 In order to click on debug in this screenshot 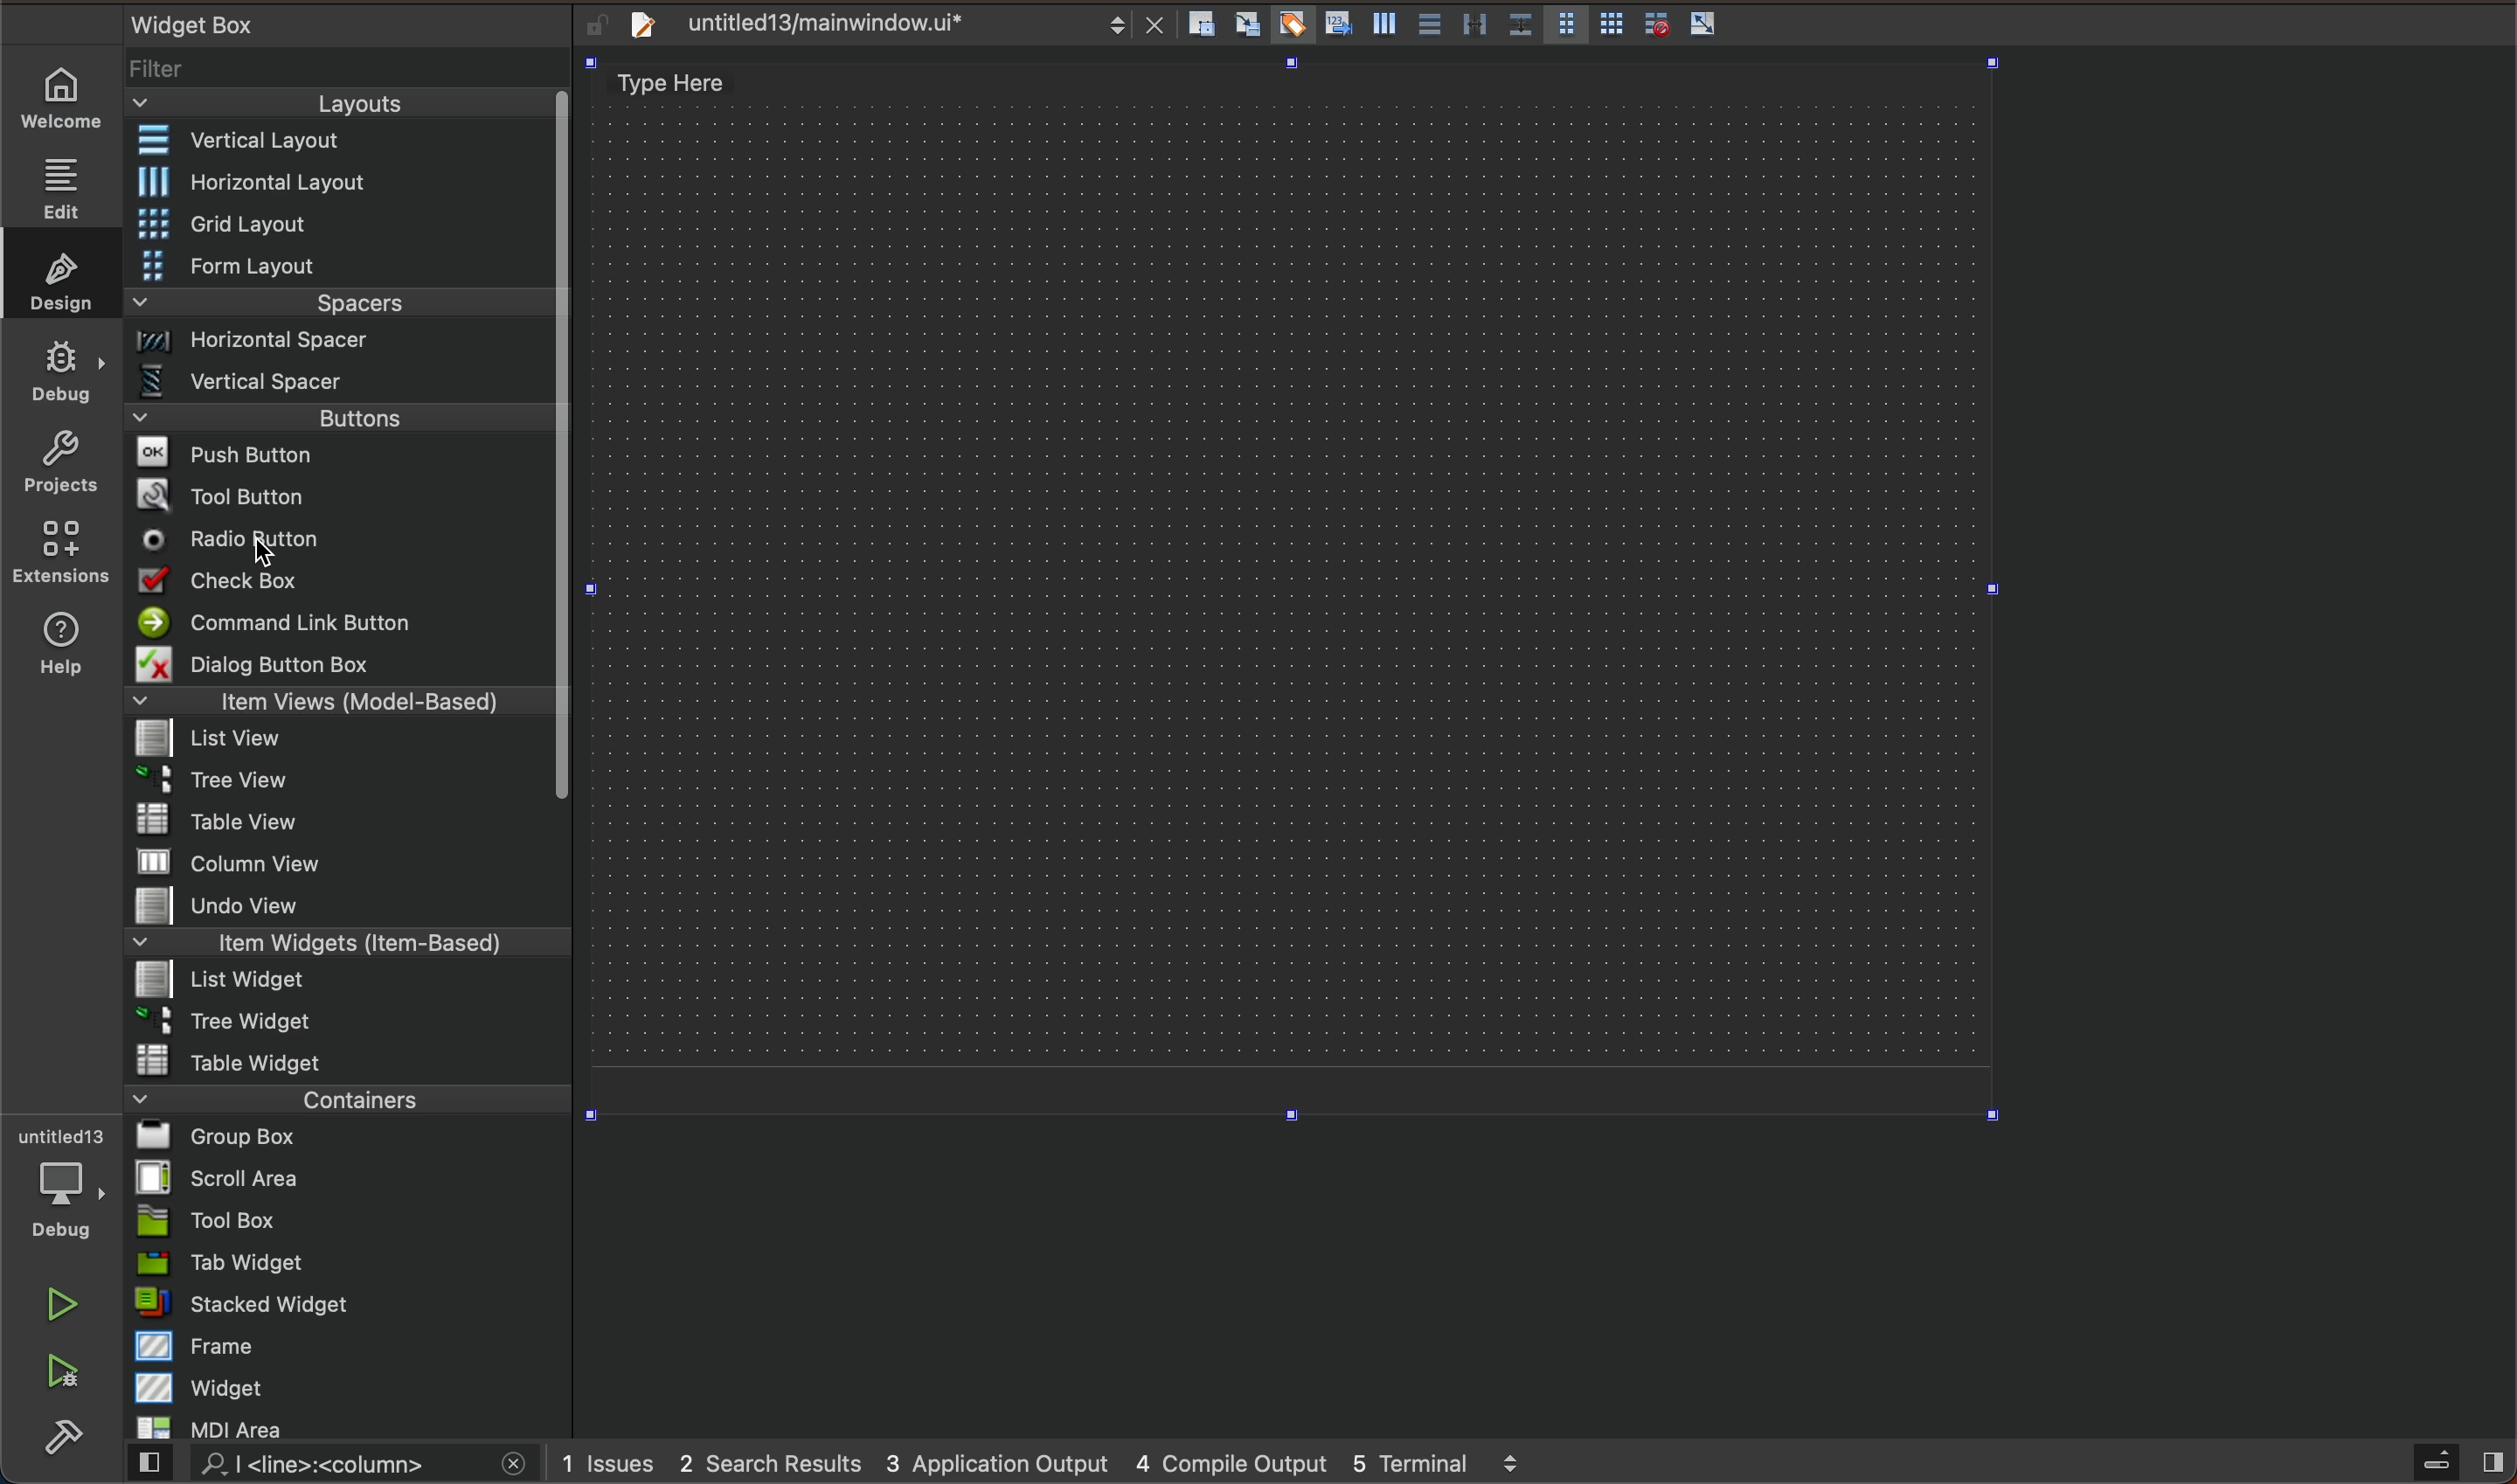, I will do `click(73, 1185)`.